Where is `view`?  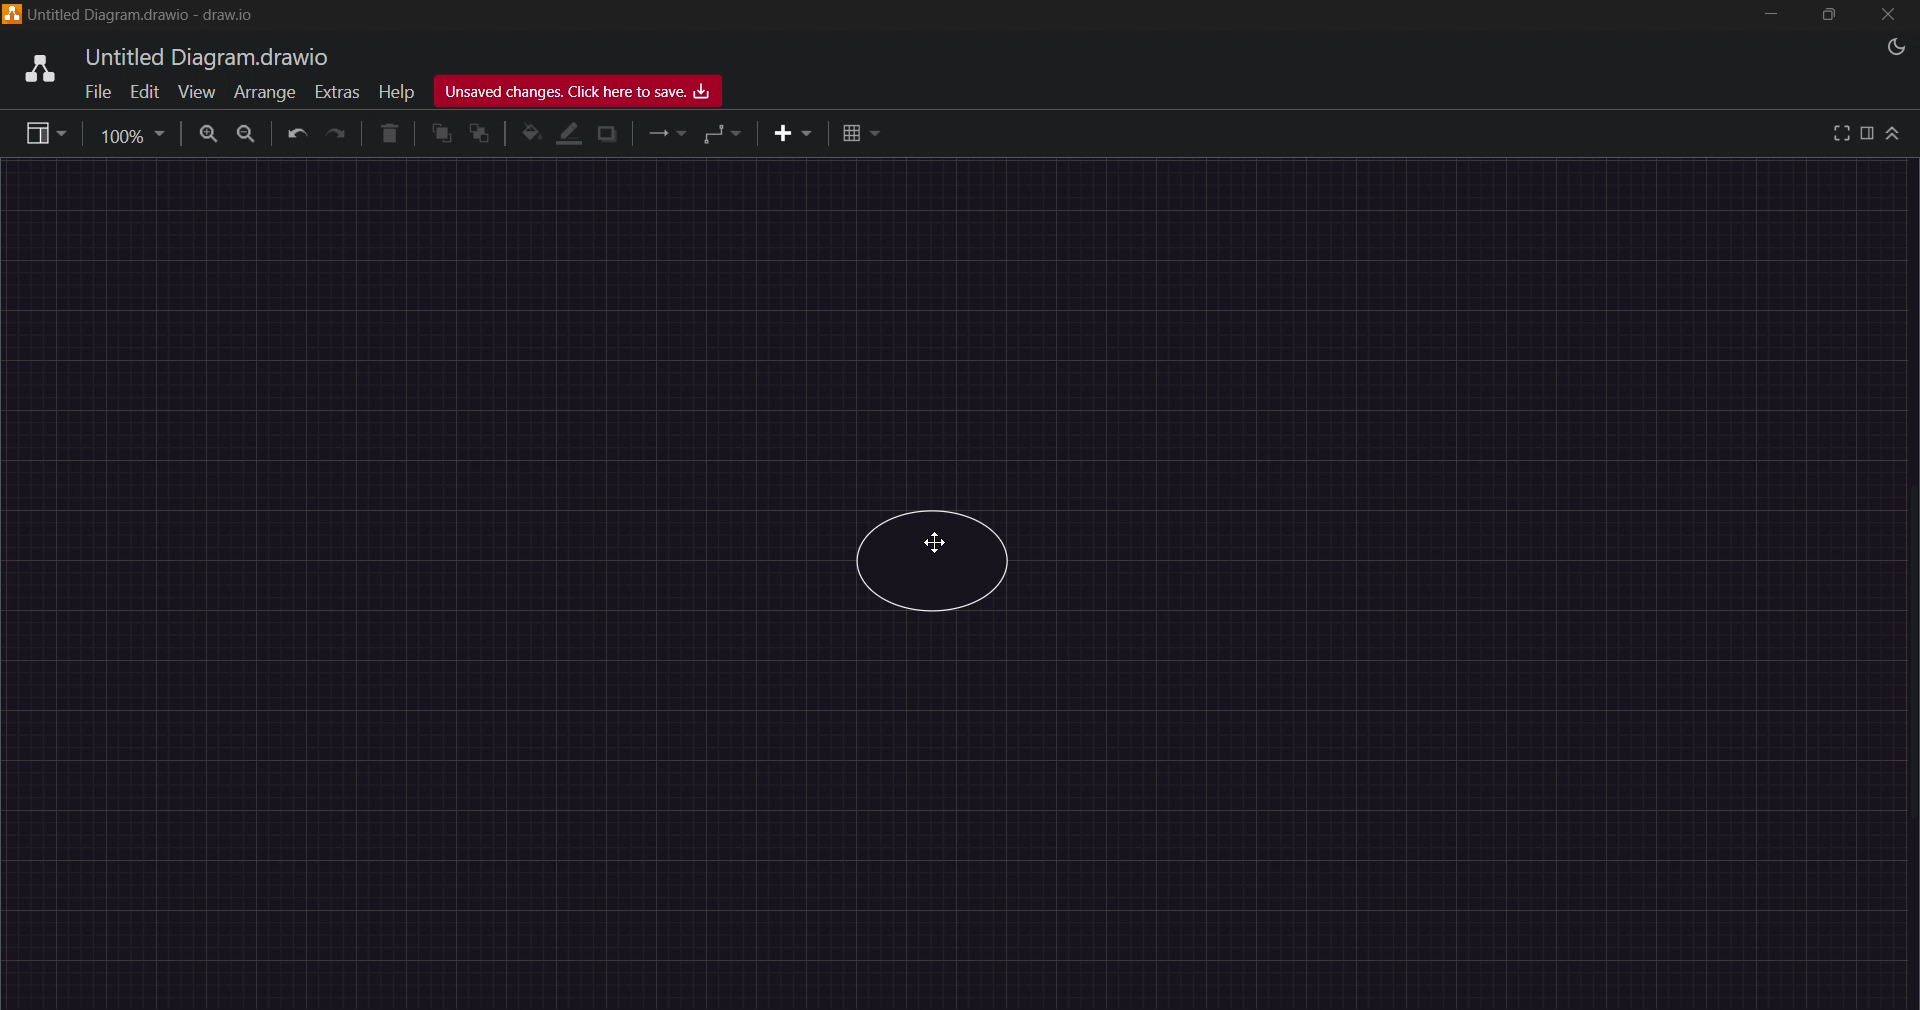 view is located at coordinates (42, 131).